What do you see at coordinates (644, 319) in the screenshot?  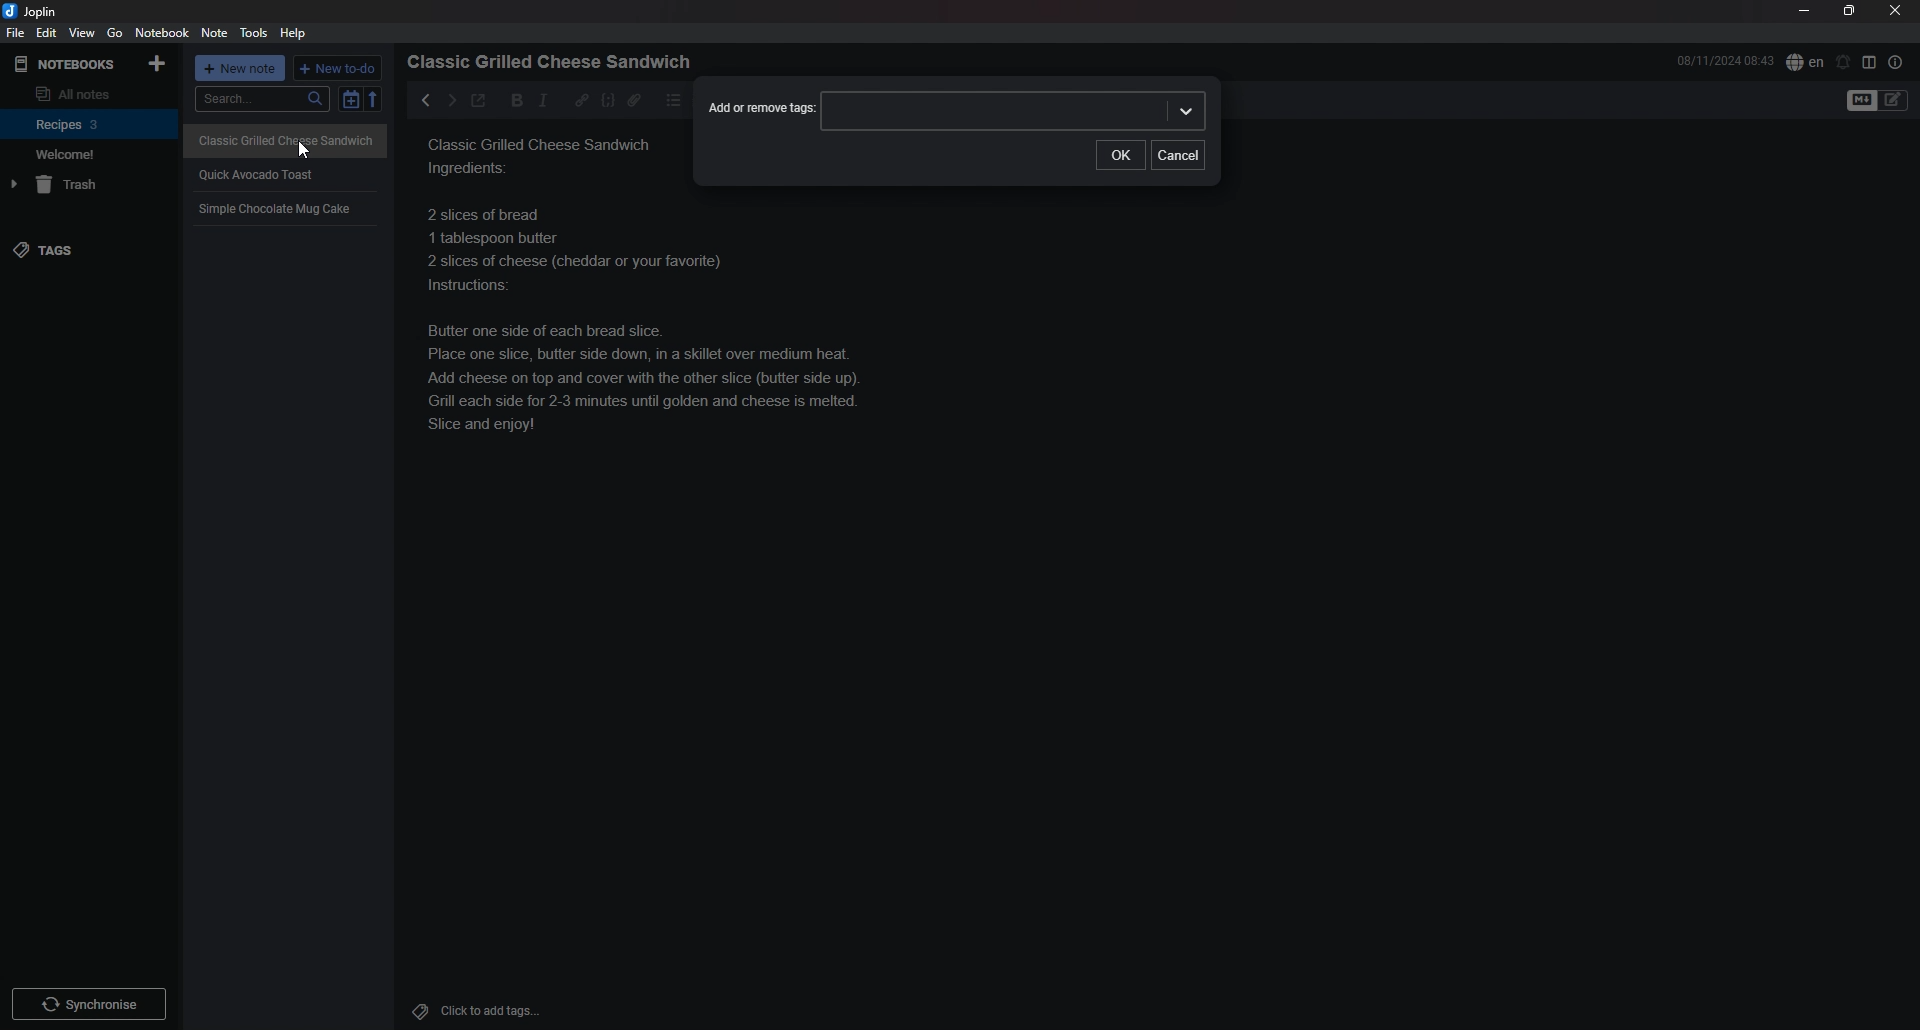 I see `Simple chocolate mug cake` at bounding box center [644, 319].